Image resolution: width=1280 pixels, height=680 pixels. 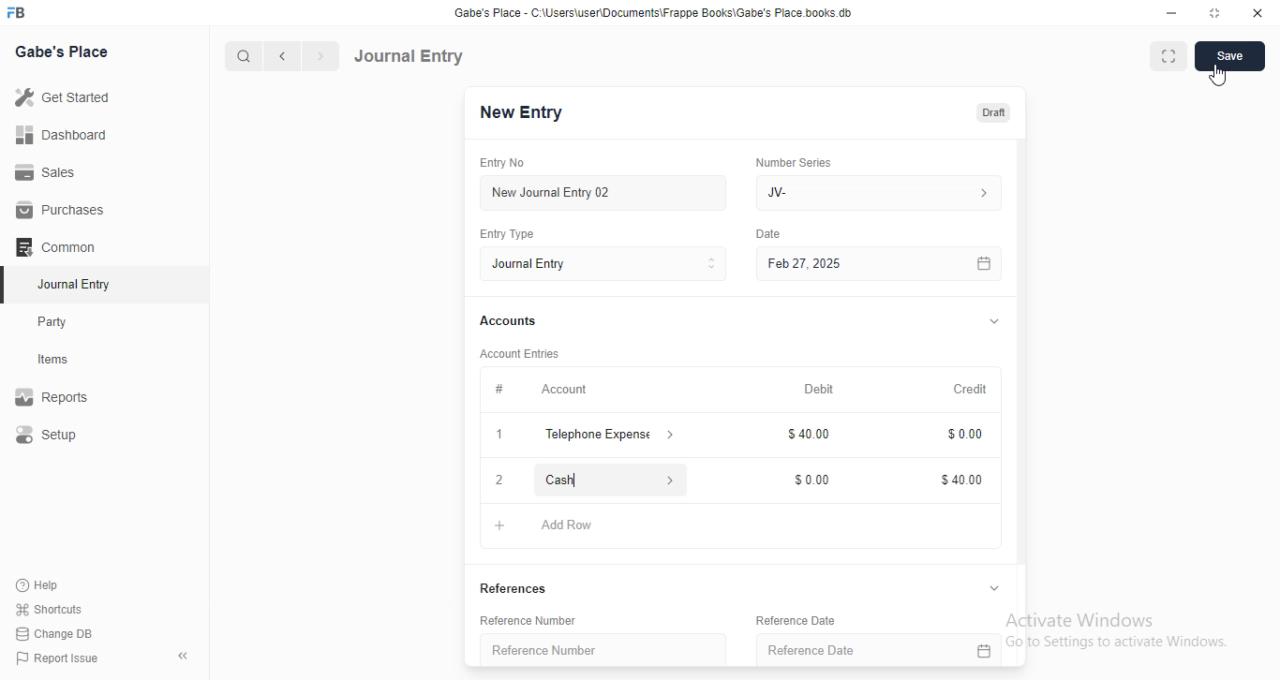 I want to click on 40.00, so click(x=953, y=482).